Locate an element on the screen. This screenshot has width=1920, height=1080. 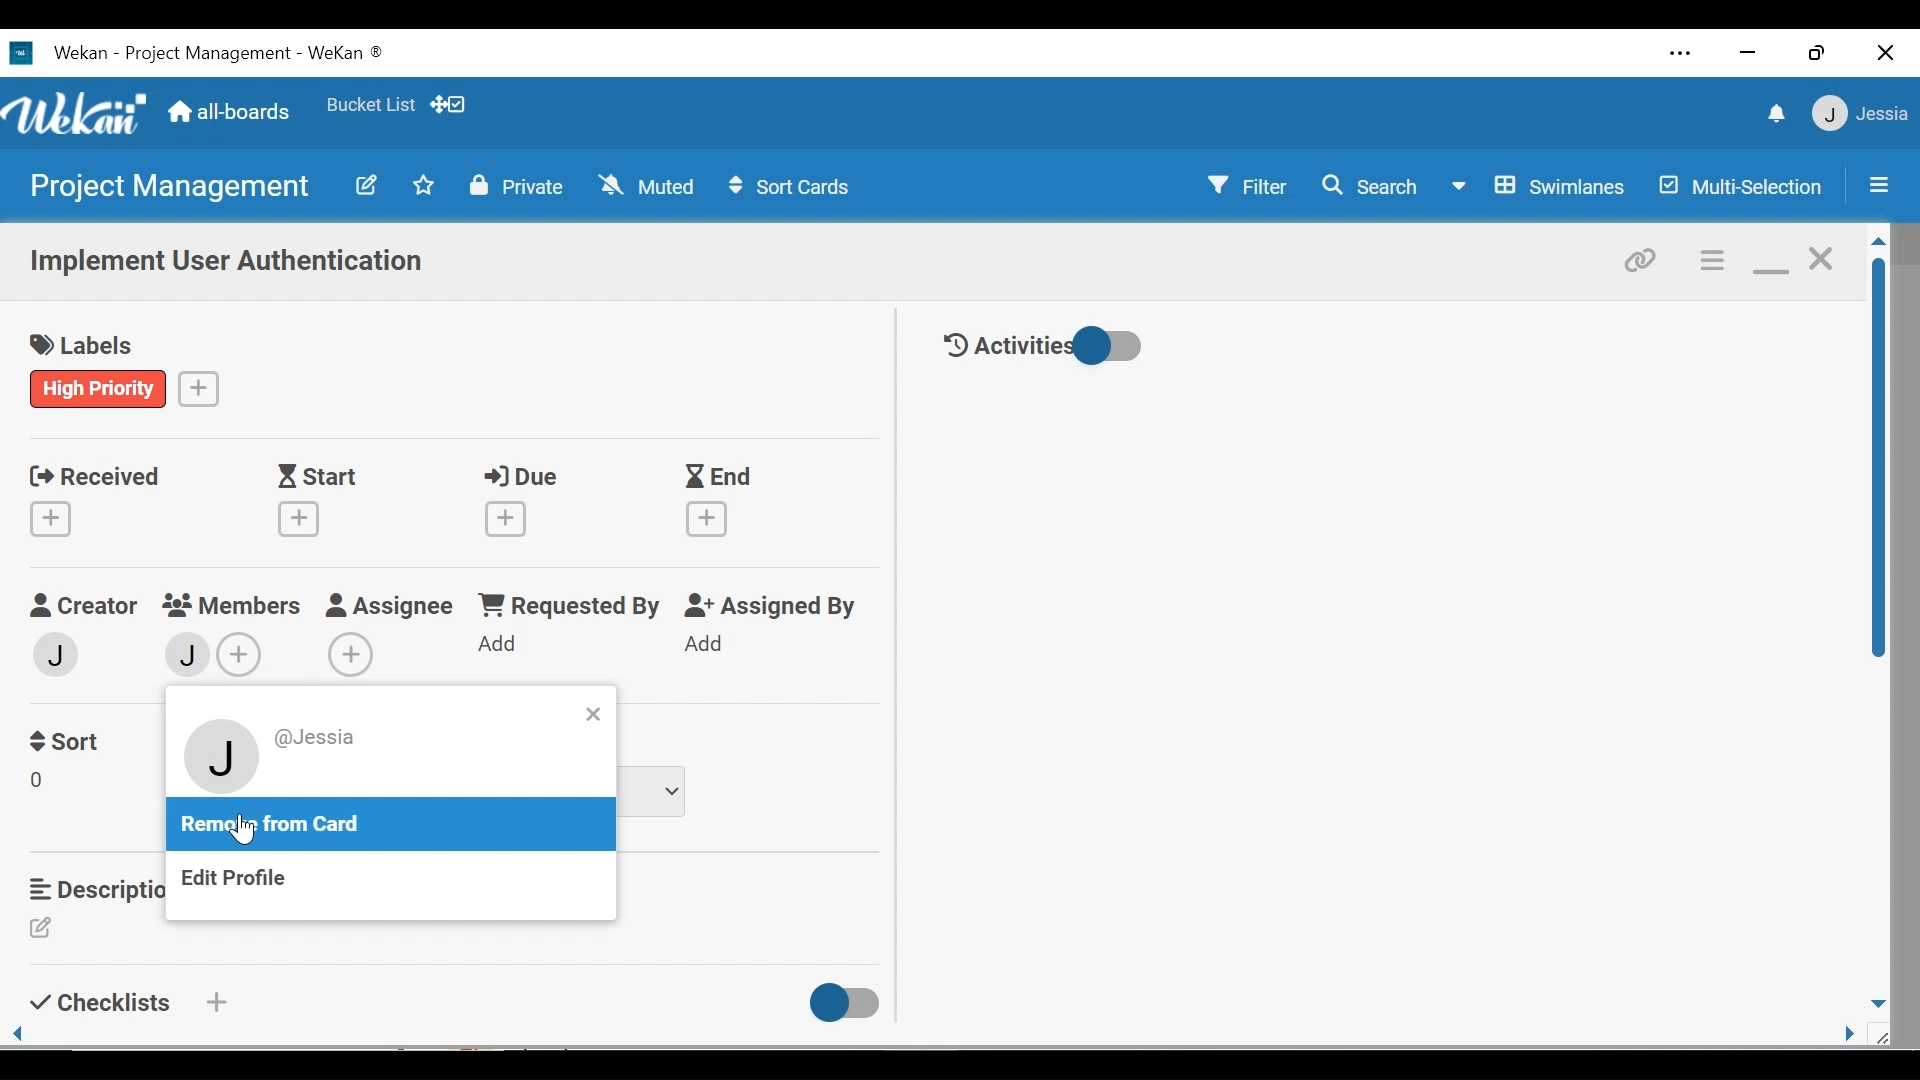
edit profile is located at coordinates (238, 881).